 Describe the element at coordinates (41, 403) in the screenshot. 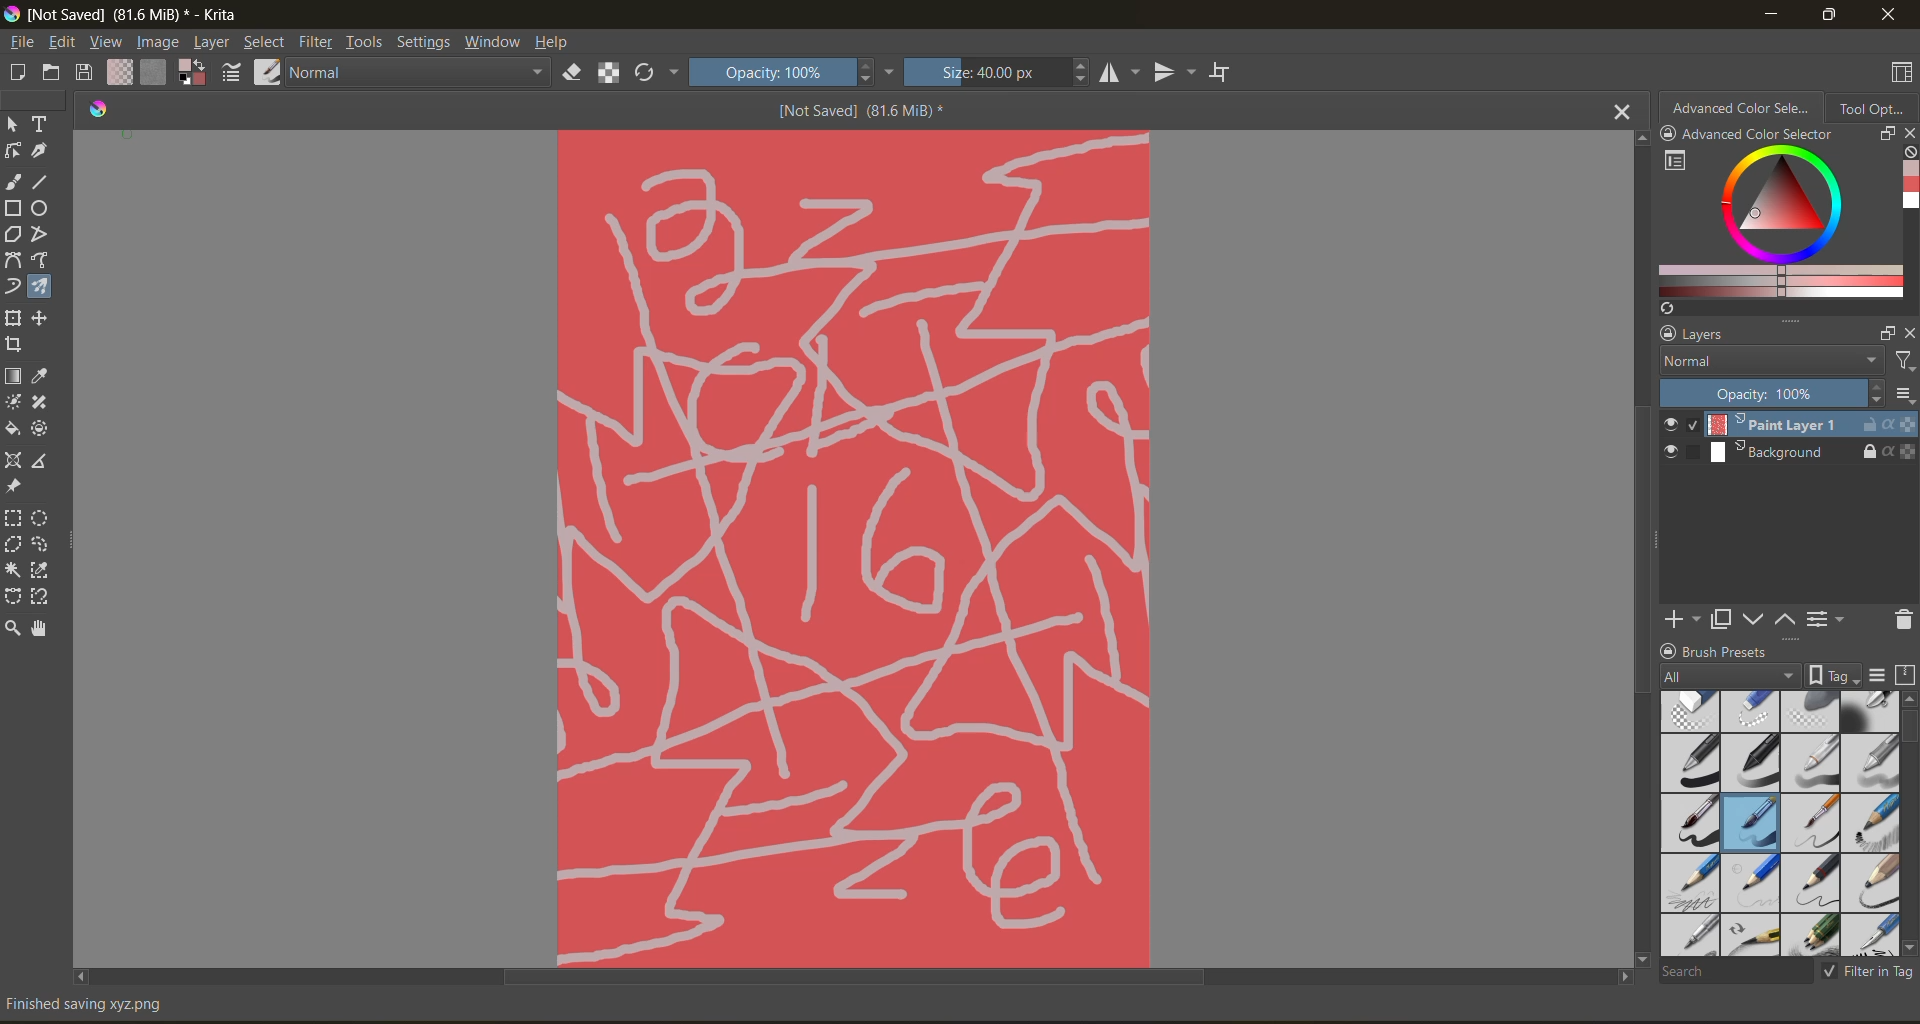

I see `tool` at that location.